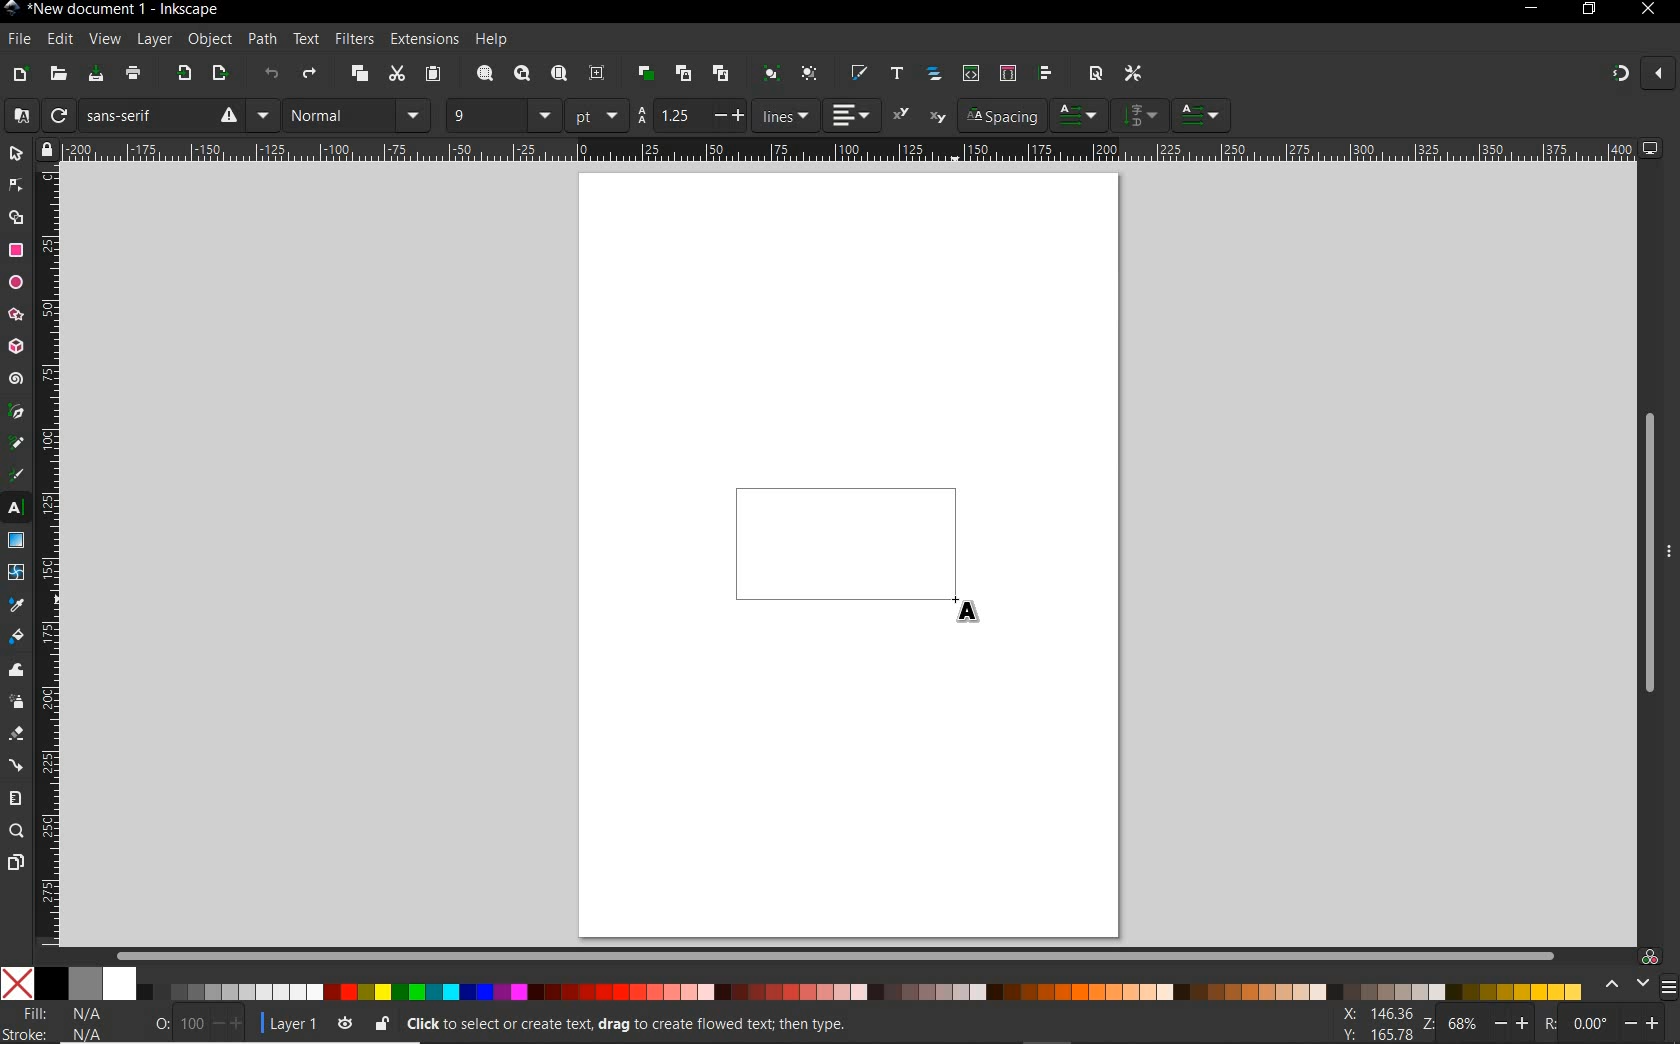 The width and height of the screenshot is (1680, 1044). I want to click on pages tool, so click(16, 863).